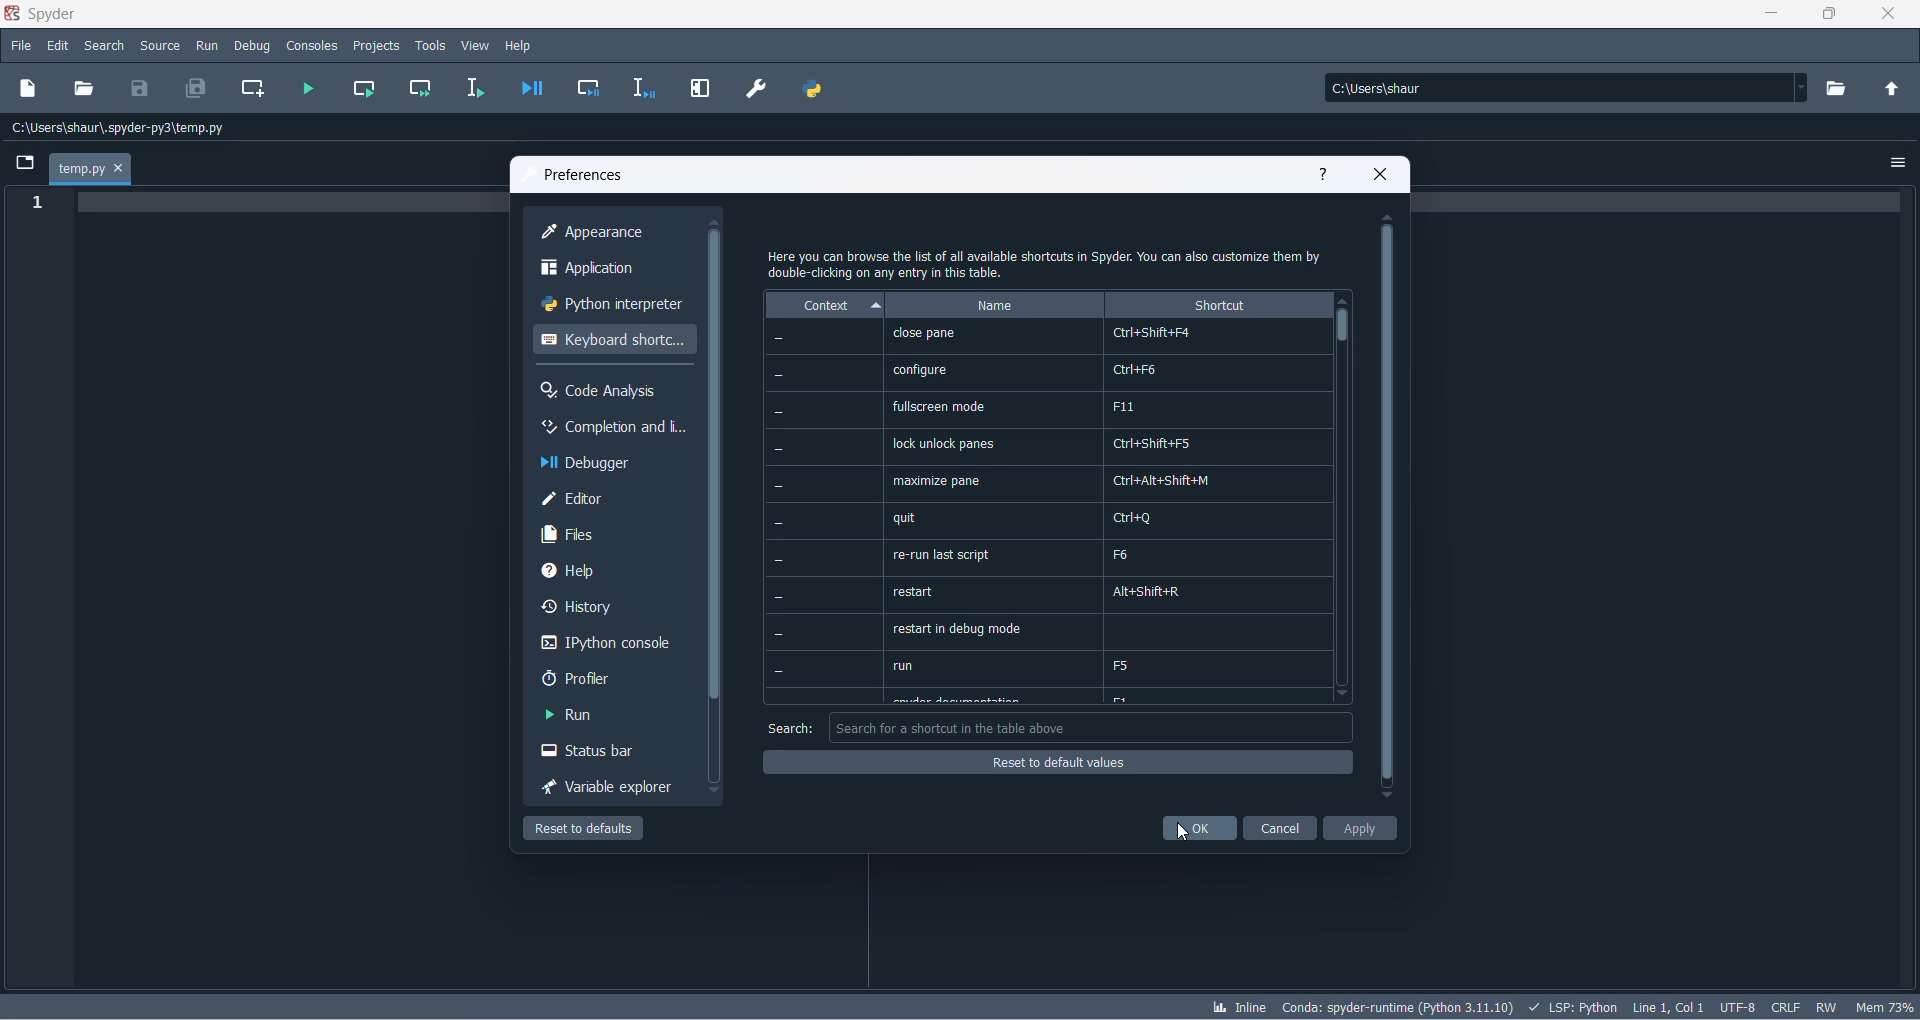  Describe the element at coordinates (58, 44) in the screenshot. I see `edit` at that location.